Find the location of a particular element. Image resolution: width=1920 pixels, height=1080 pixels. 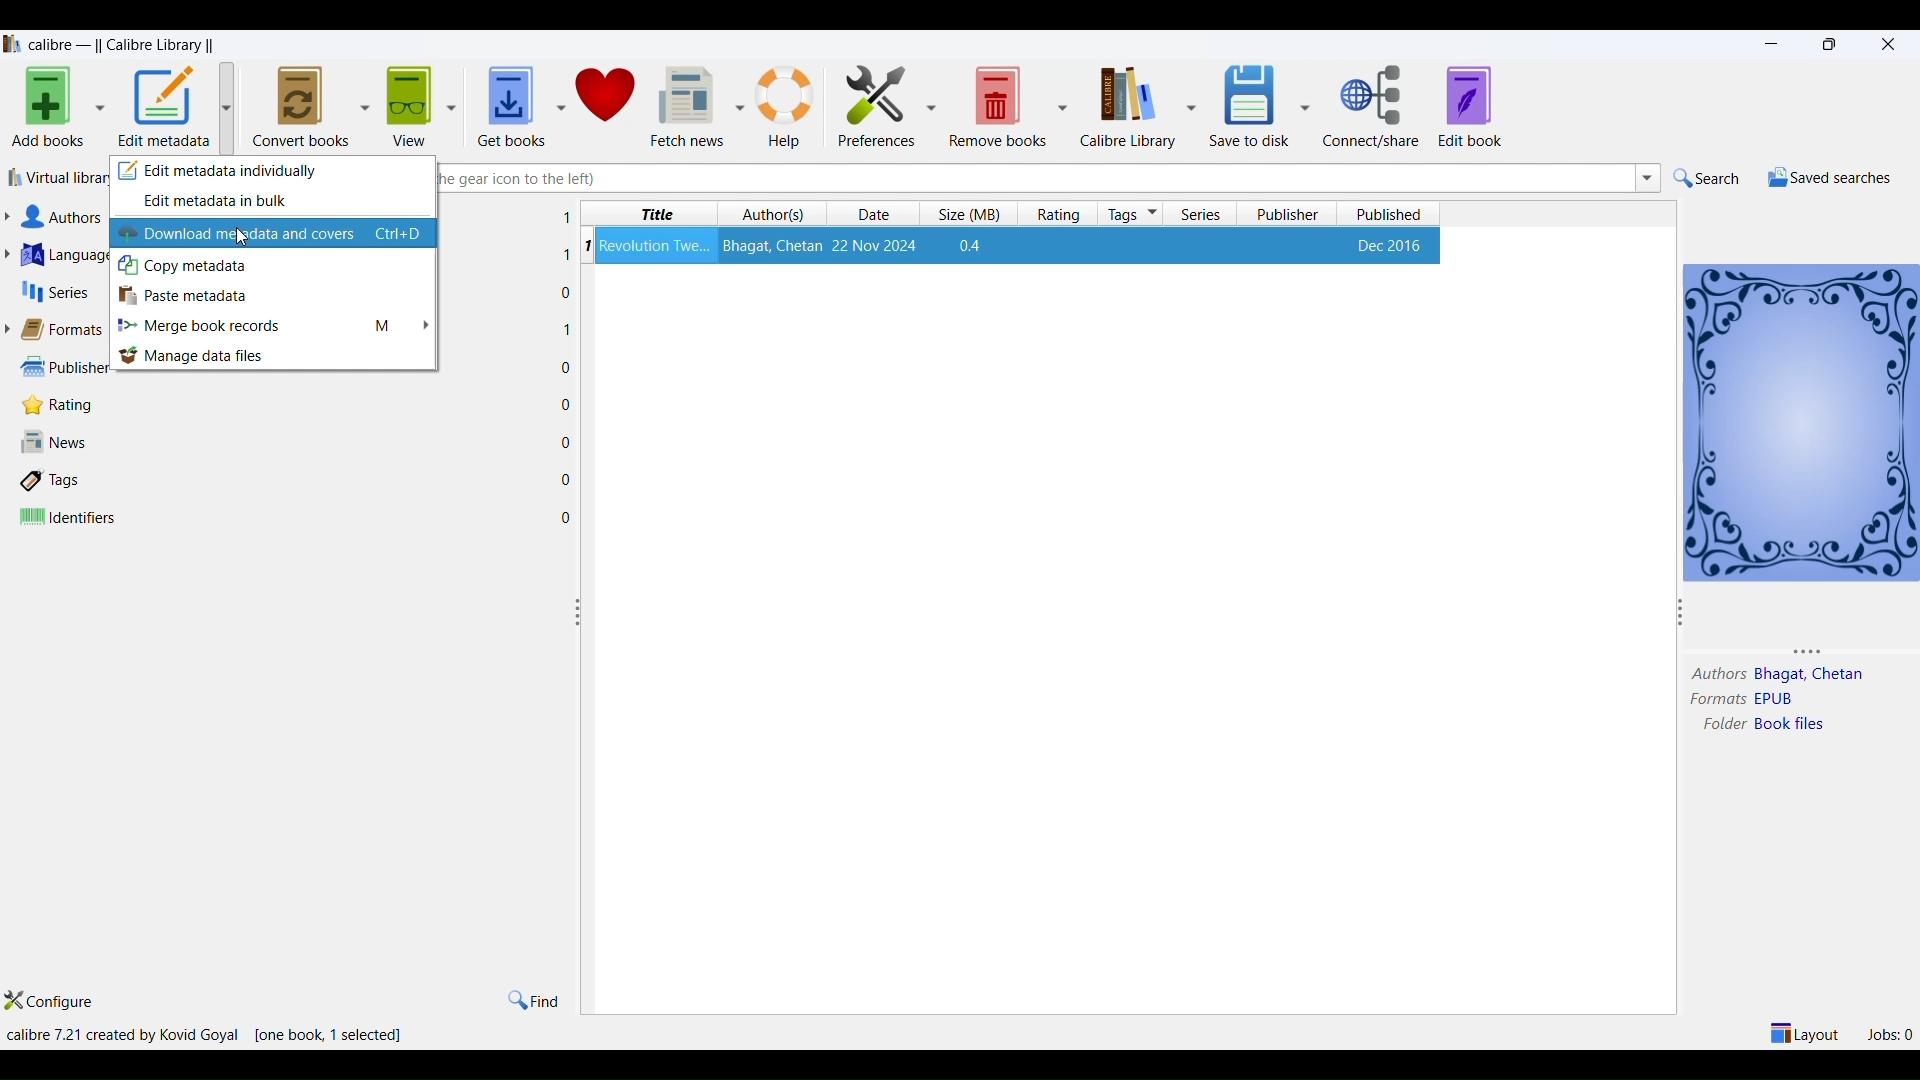

rating is located at coordinates (53, 405).